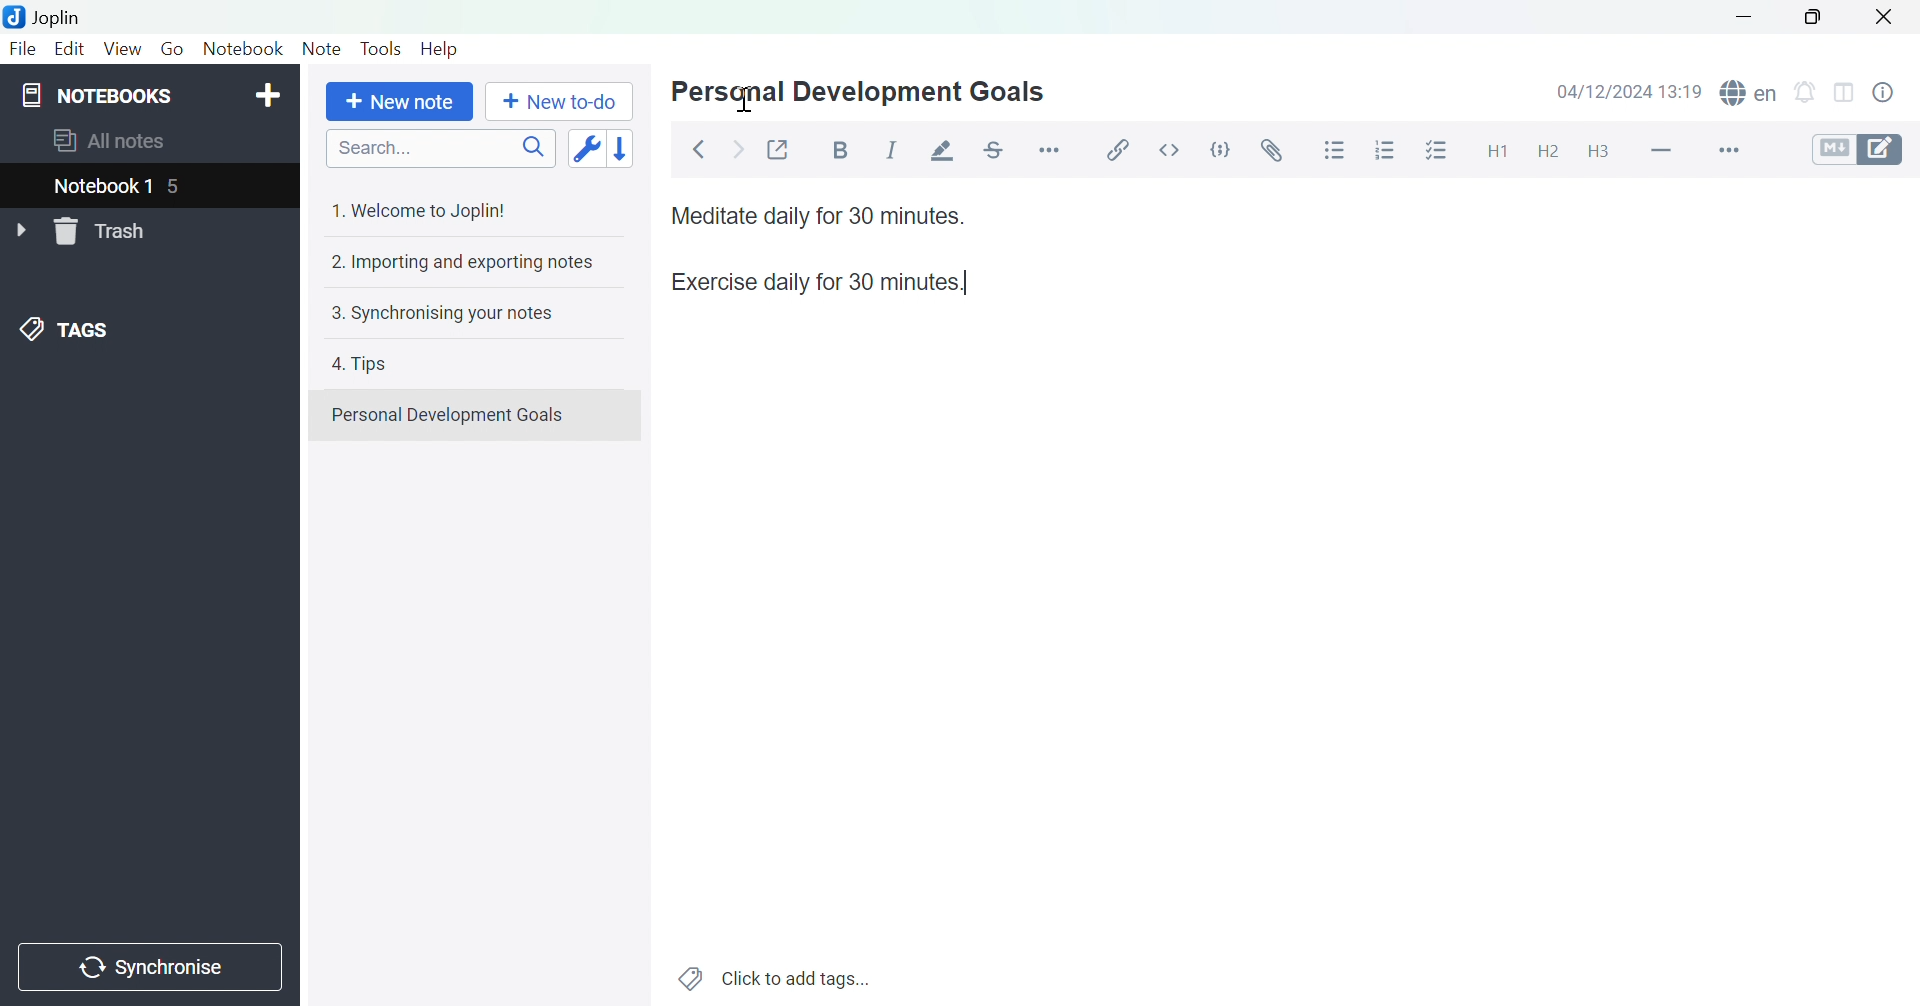  I want to click on Attach file, so click(1268, 151).